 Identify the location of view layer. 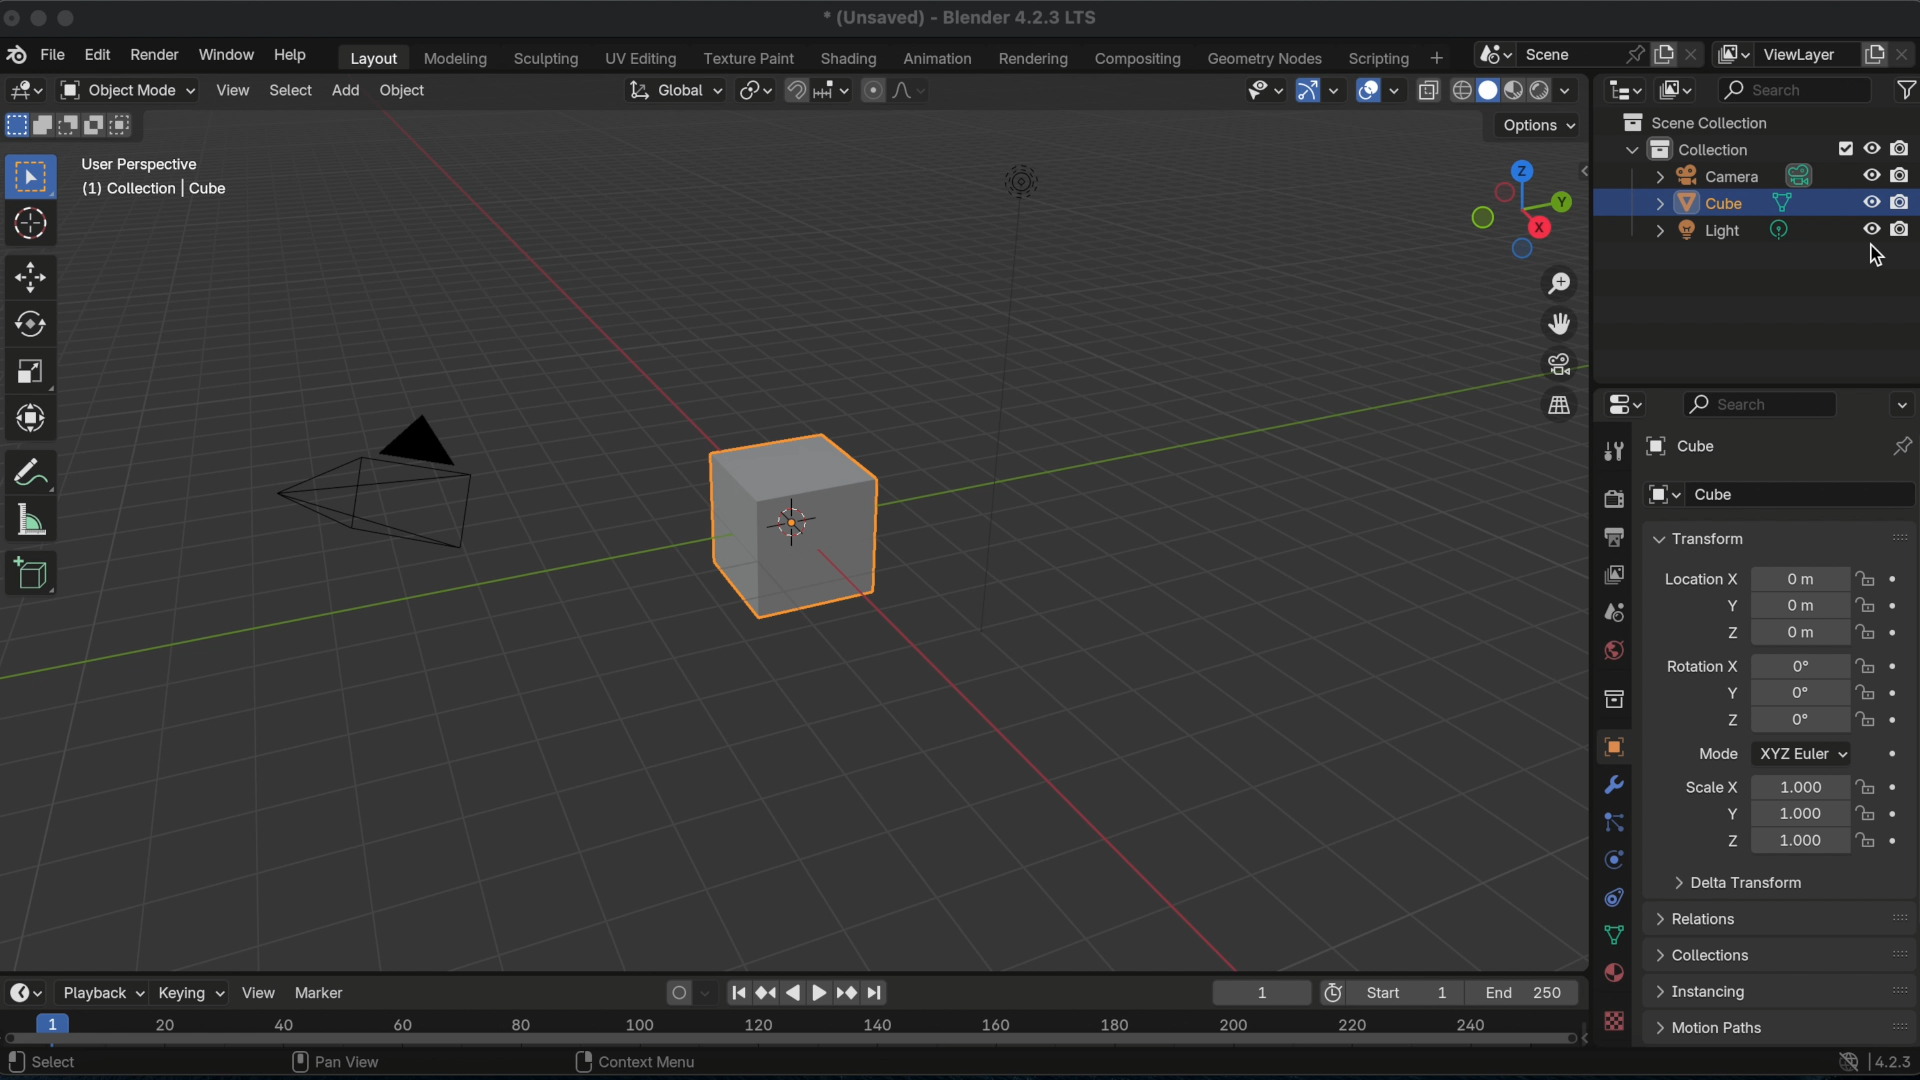
(1809, 54).